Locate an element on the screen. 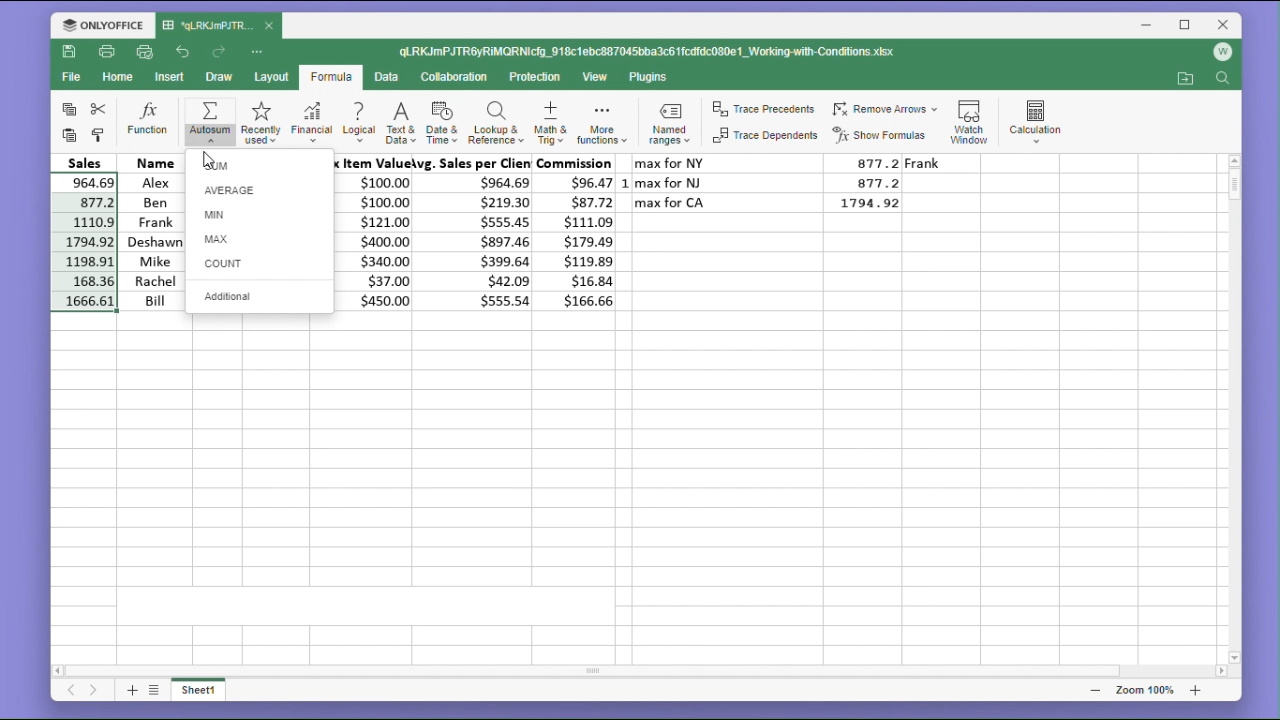 This screenshot has width=1280, height=720. undo is located at coordinates (183, 50).